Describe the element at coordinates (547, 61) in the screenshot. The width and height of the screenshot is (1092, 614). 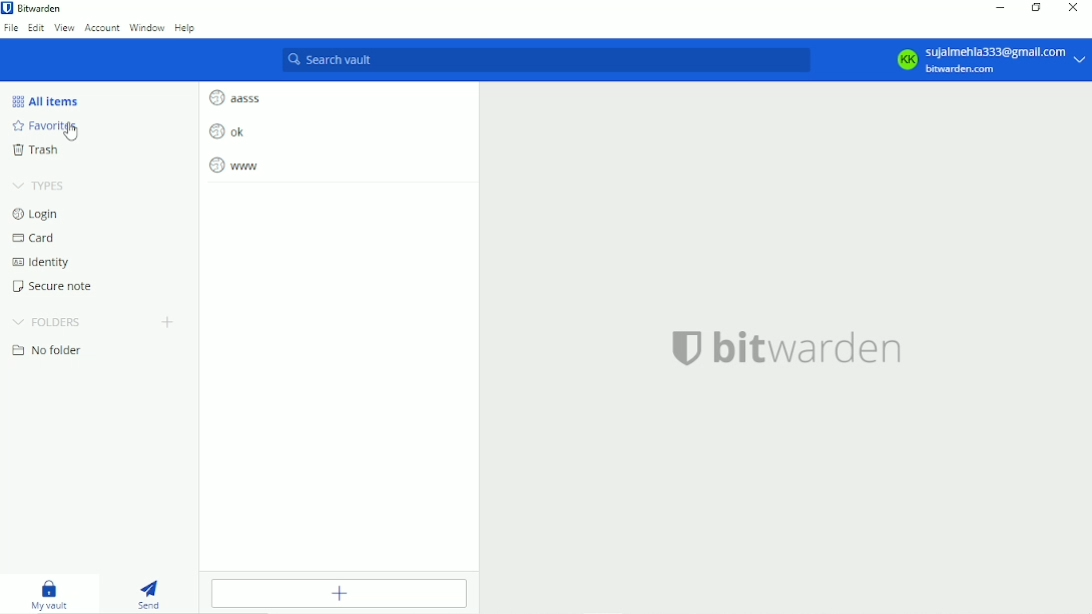
I see `Search vault` at that location.